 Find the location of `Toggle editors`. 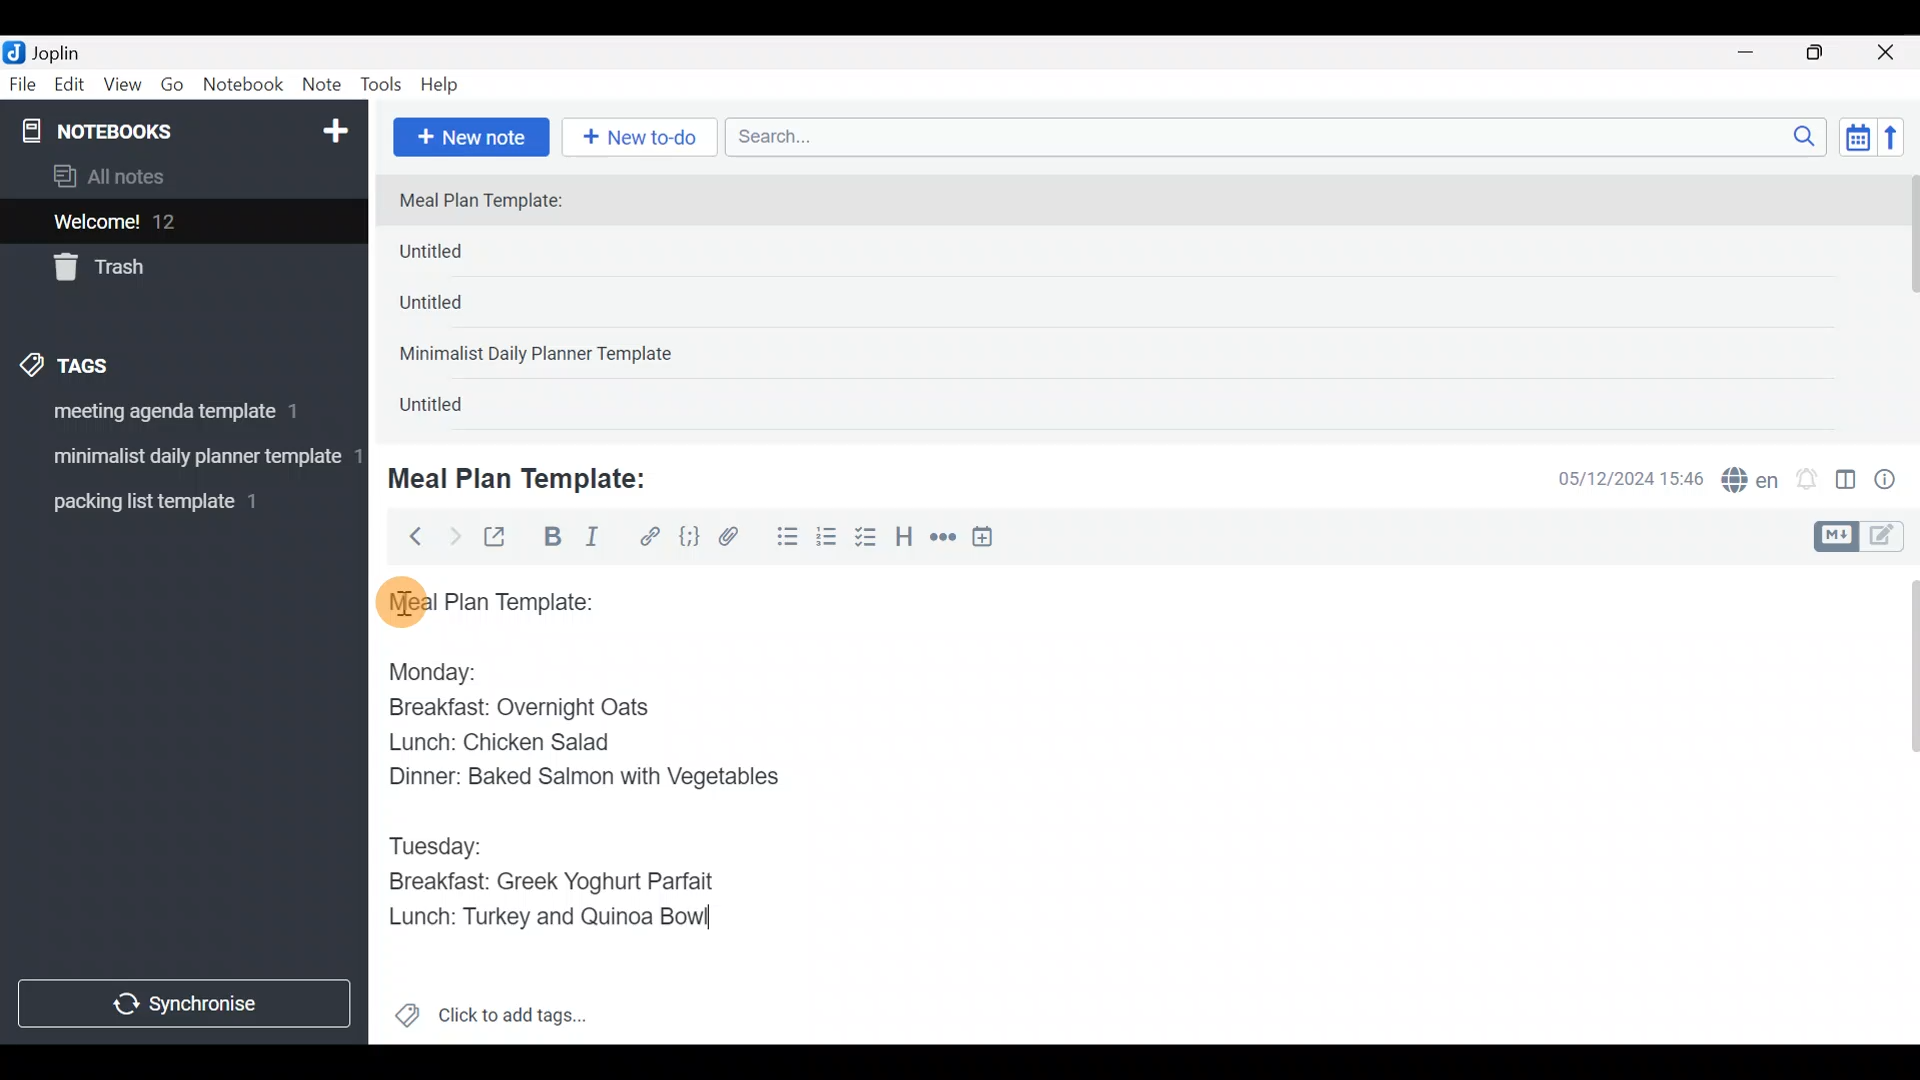

Toggle editors is located at coordinates (1864, 534).